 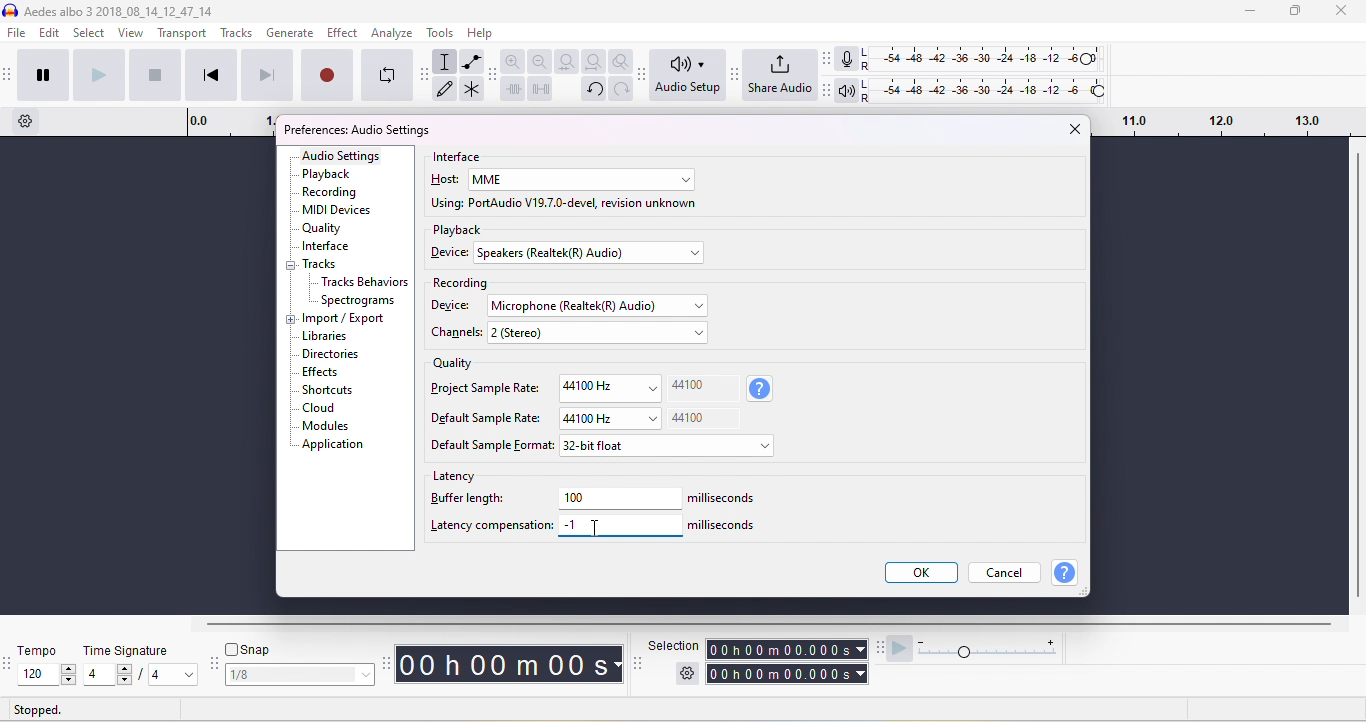 What do you see at coordinates (516, 92) in the screenshot?
I see `trim outside slection` at bounding box center [516, 92].